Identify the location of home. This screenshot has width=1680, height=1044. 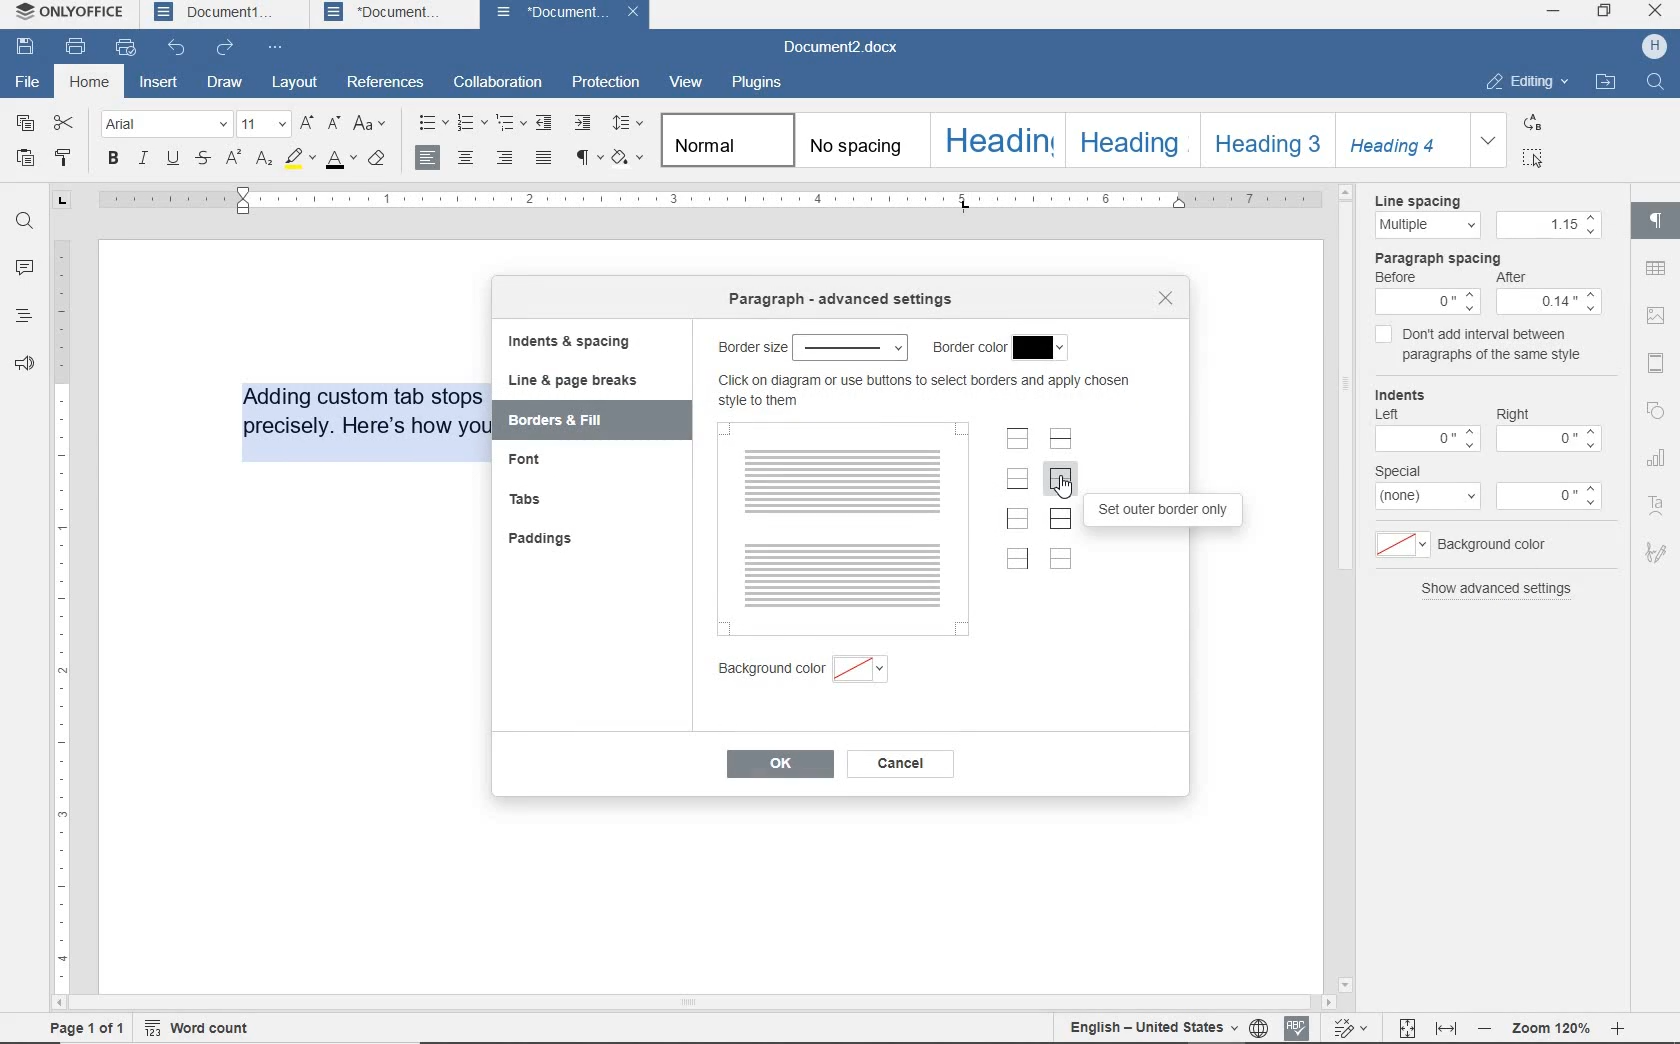
(89, 83).